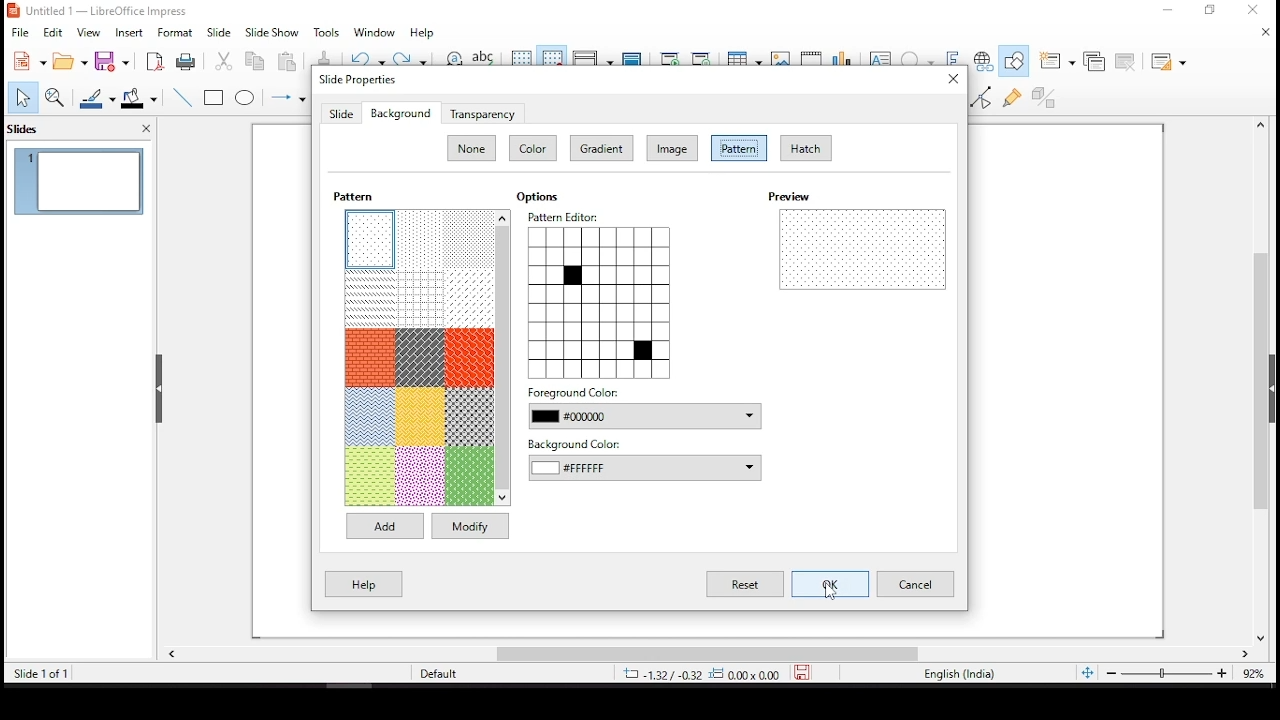 This screenshot has width=1280, height=720. I want to click on slide properties, so click(356, 79).